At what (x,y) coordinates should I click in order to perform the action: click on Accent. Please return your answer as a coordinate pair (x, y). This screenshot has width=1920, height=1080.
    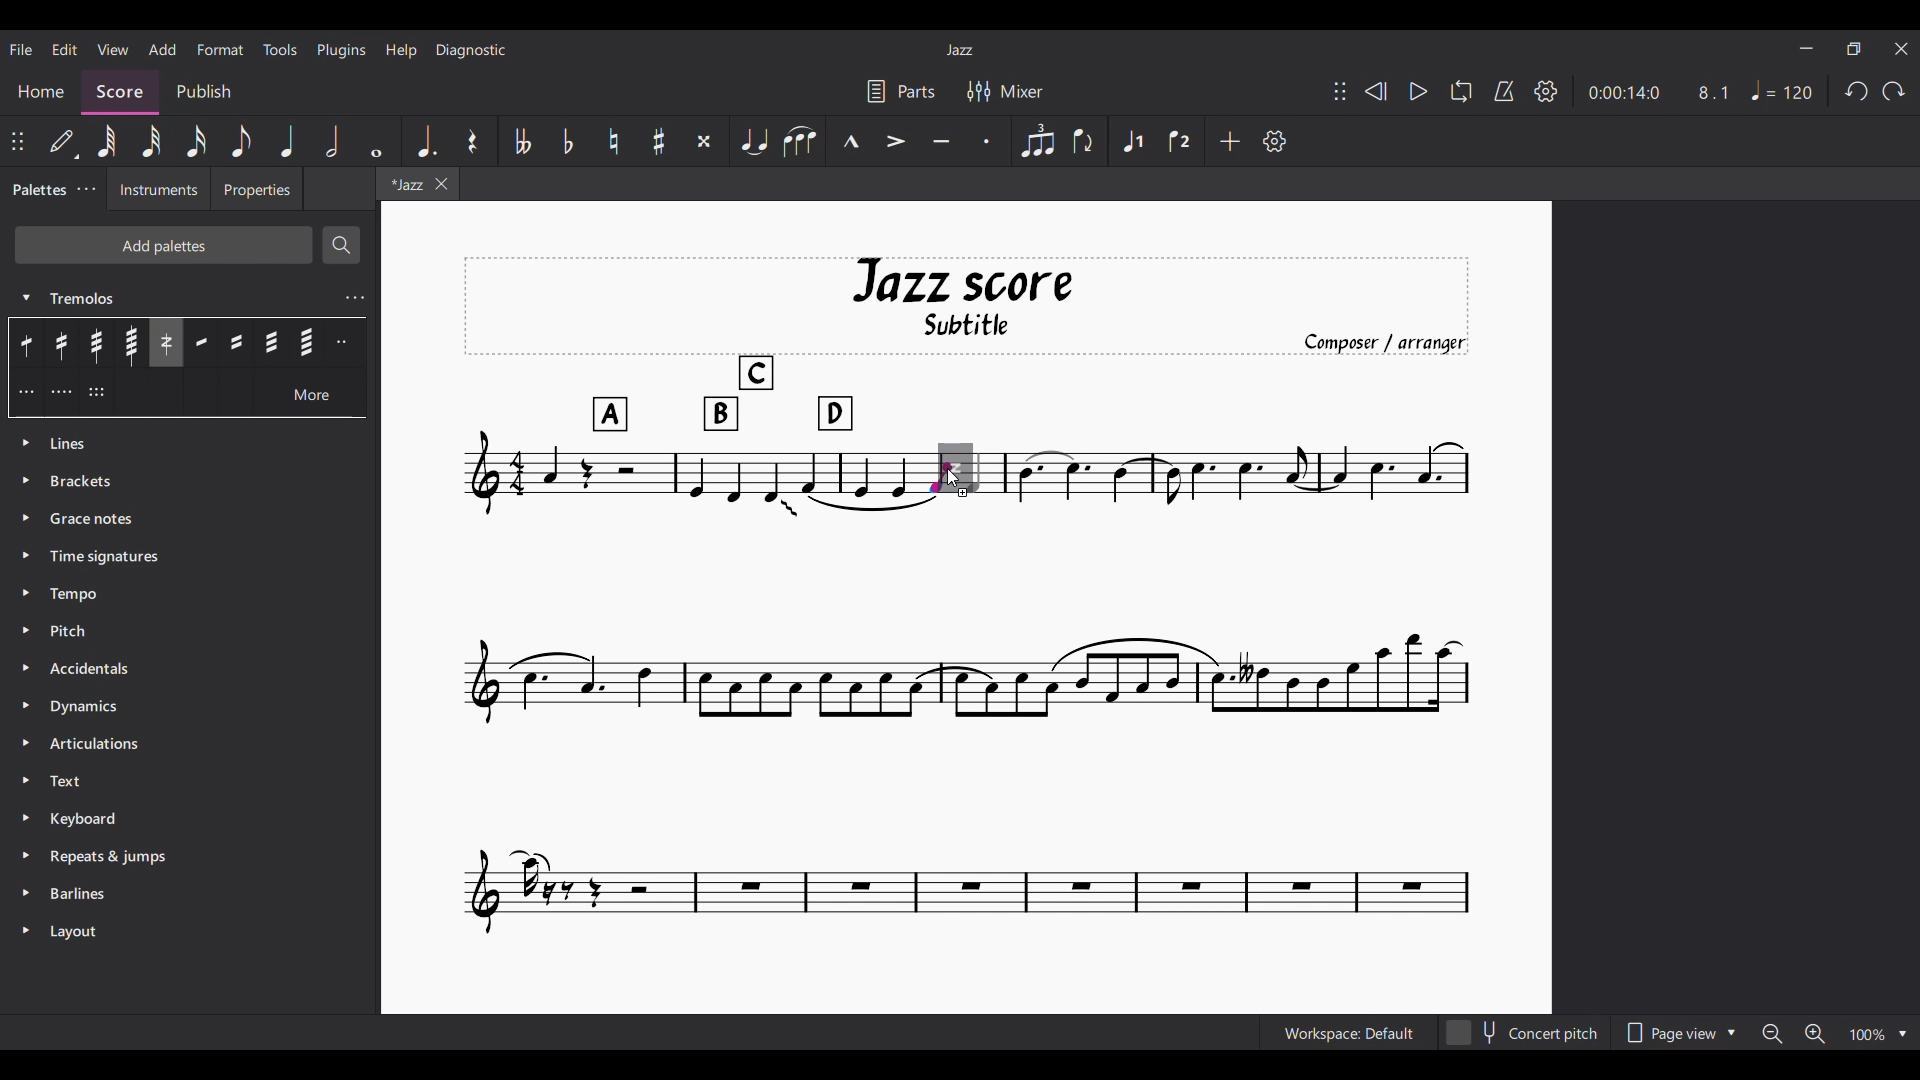
    Looking at the image, I should click on (895, 141).